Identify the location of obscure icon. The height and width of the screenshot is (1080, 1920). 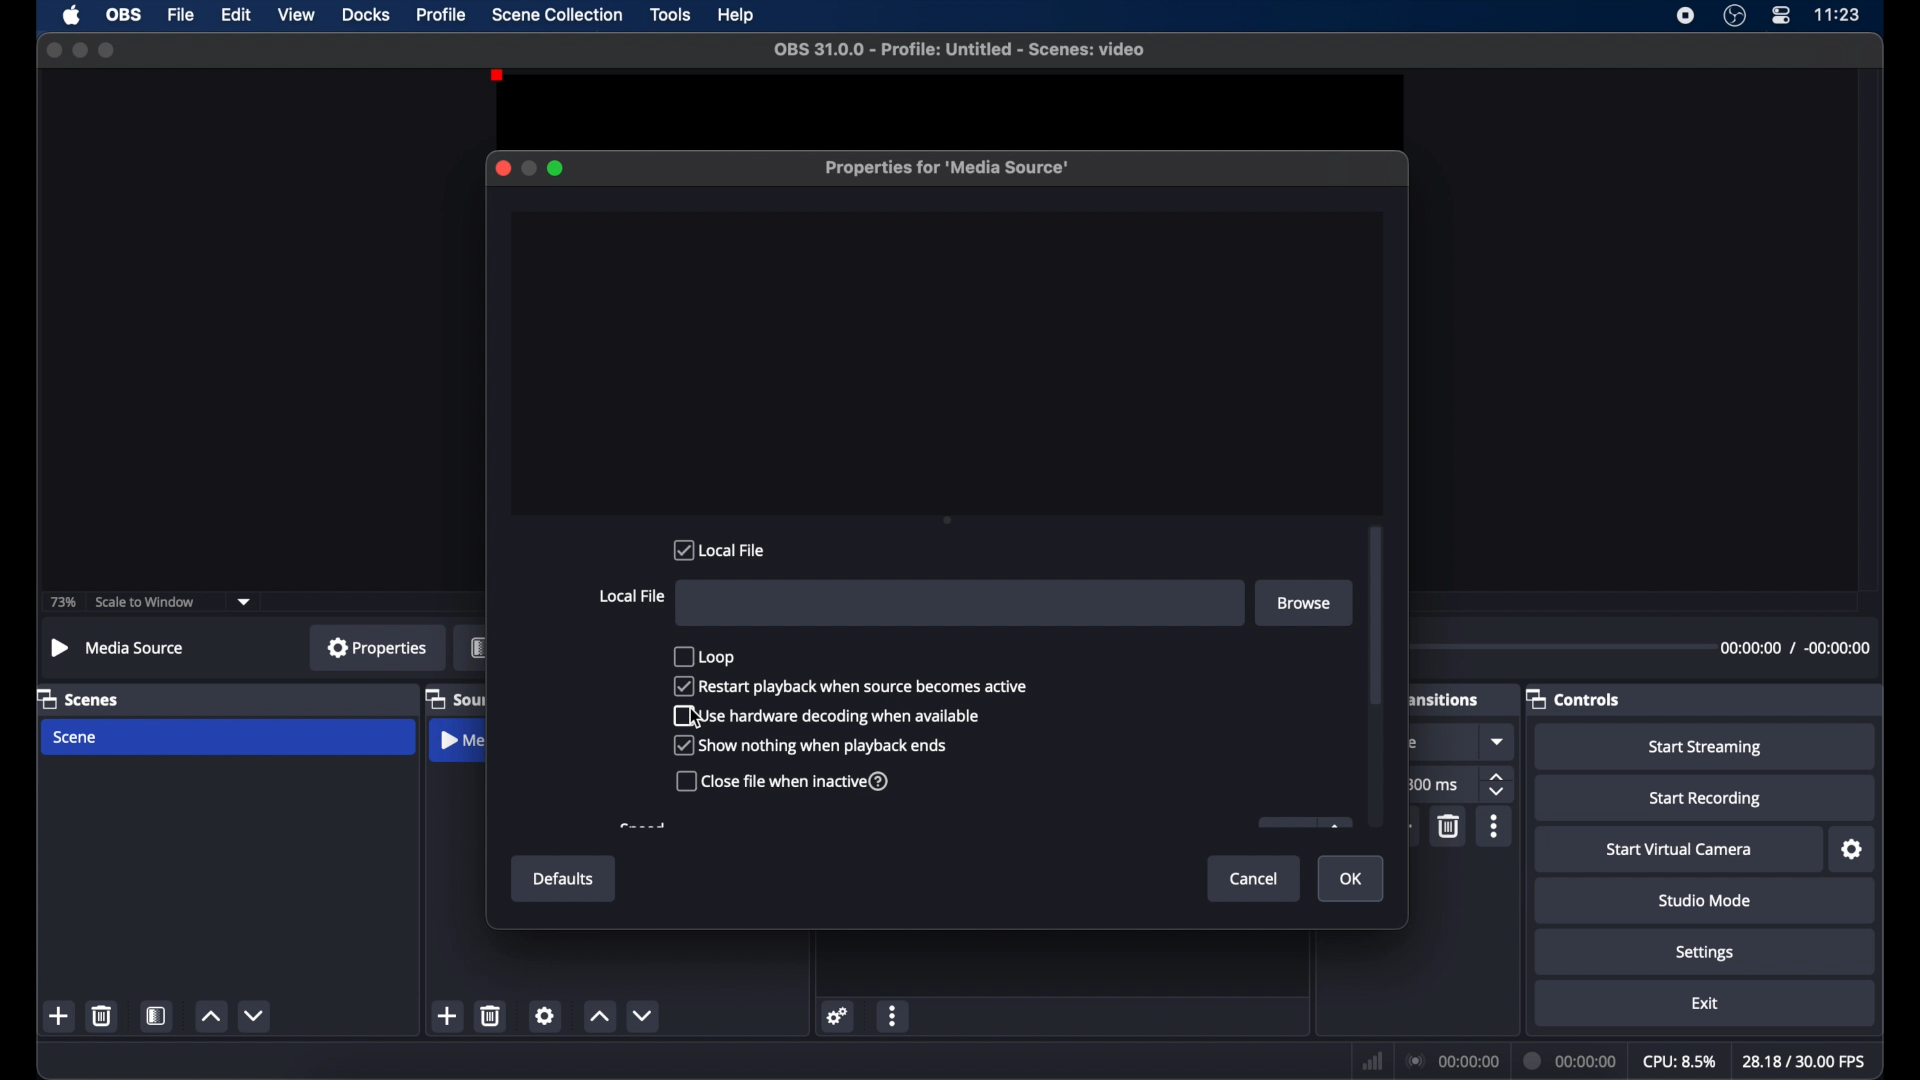
(1304, 823).